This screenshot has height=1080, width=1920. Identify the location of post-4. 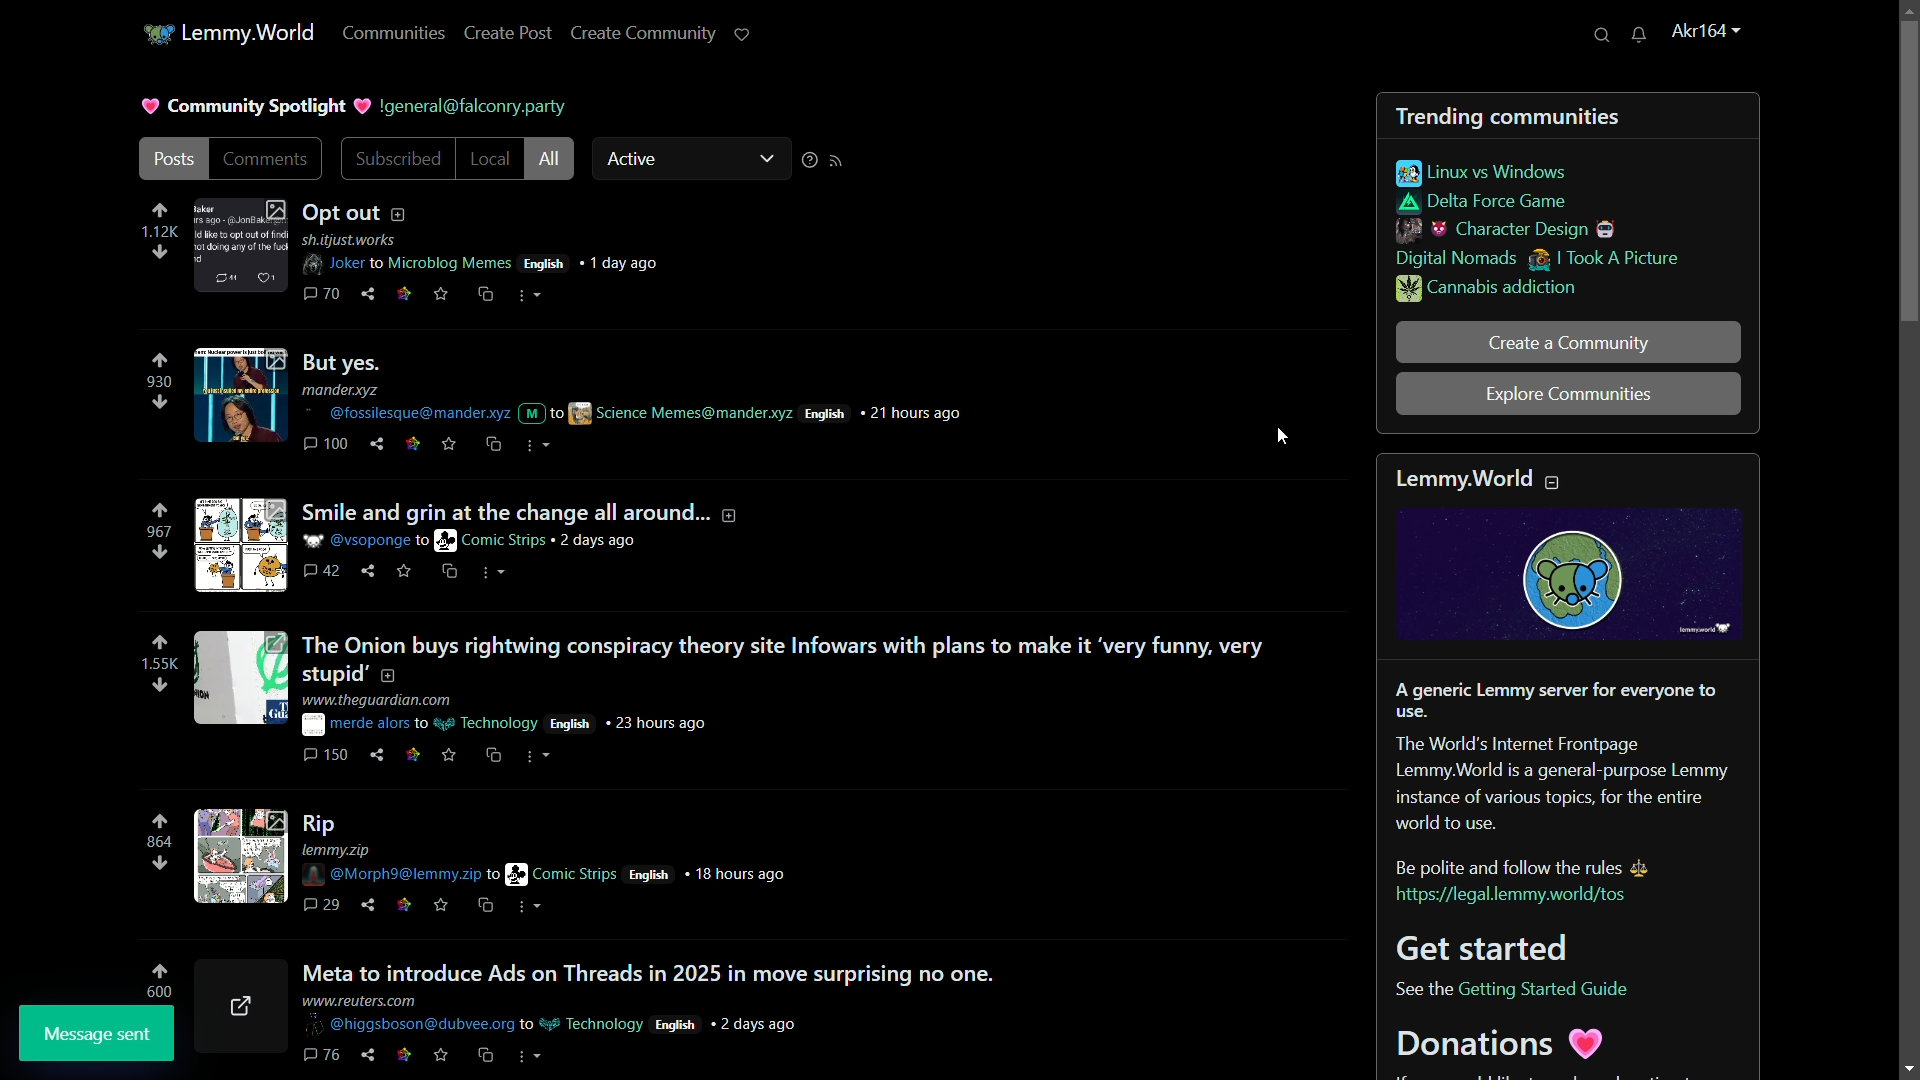
(321, 822).